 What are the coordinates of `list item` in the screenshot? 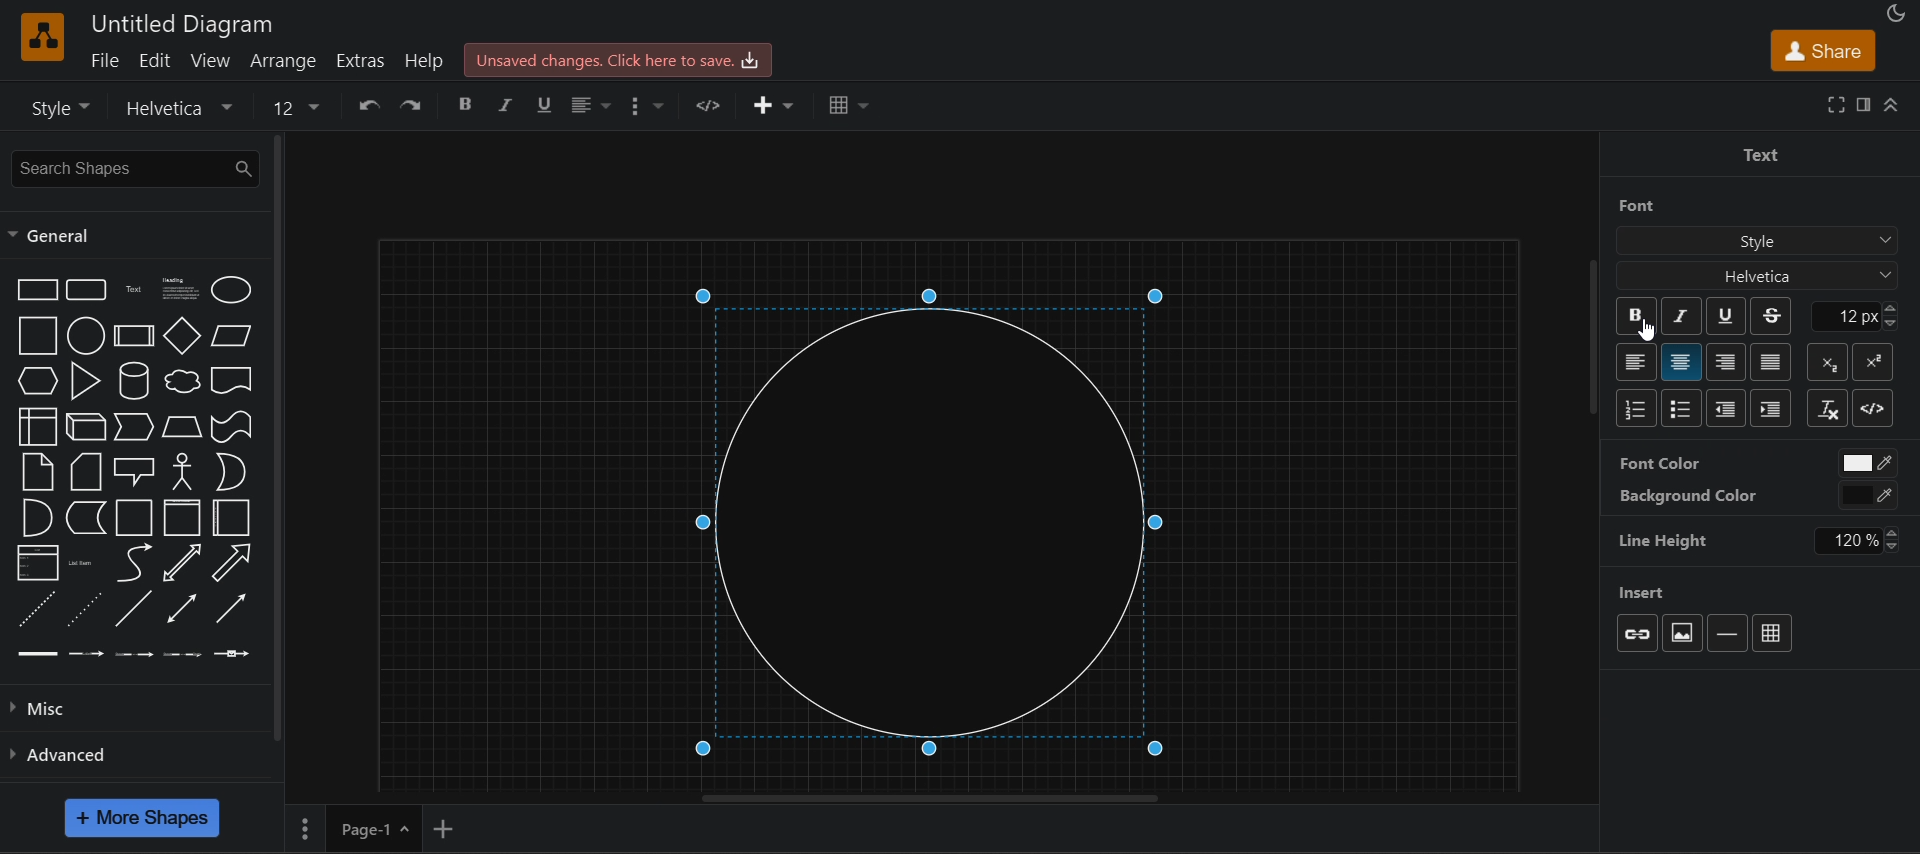 It's located at (84, 564).